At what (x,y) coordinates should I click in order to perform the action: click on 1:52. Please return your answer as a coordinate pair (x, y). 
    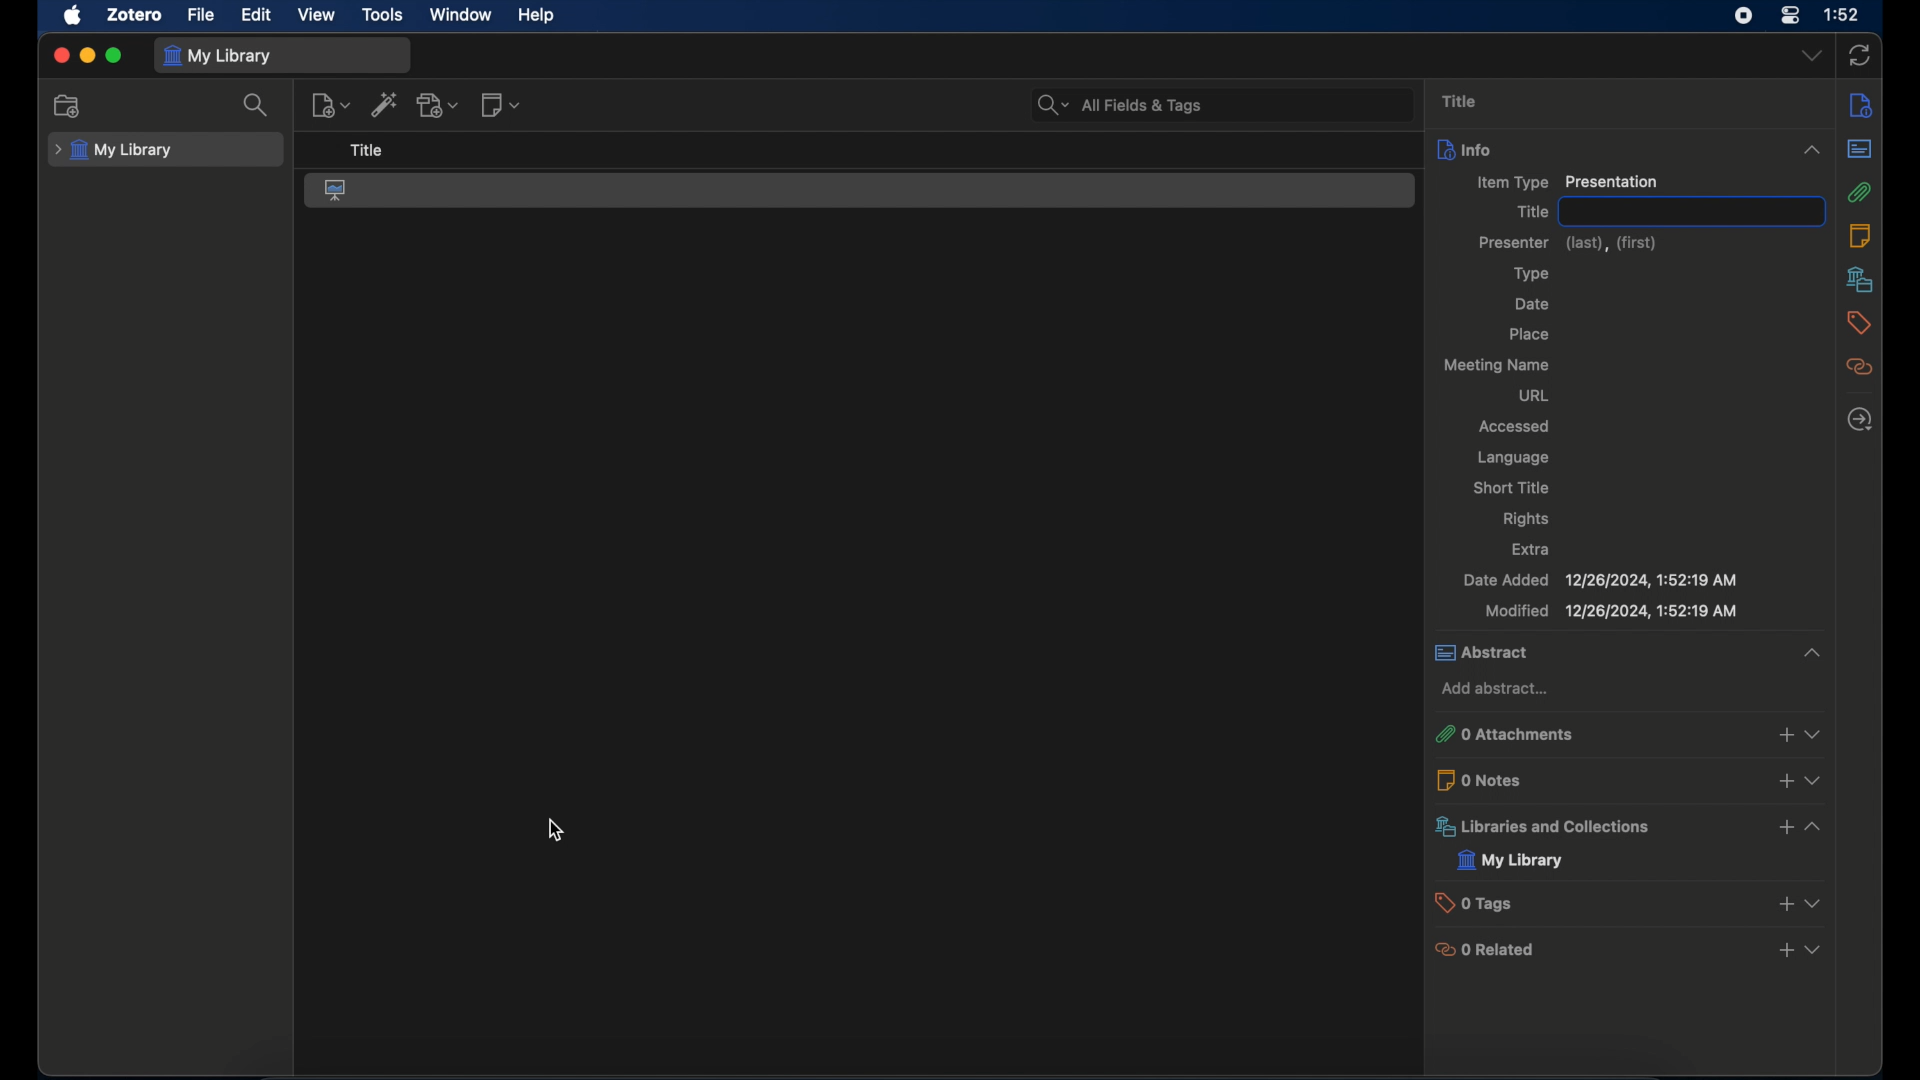
    Looking at the image, I should click on (1843, 14).